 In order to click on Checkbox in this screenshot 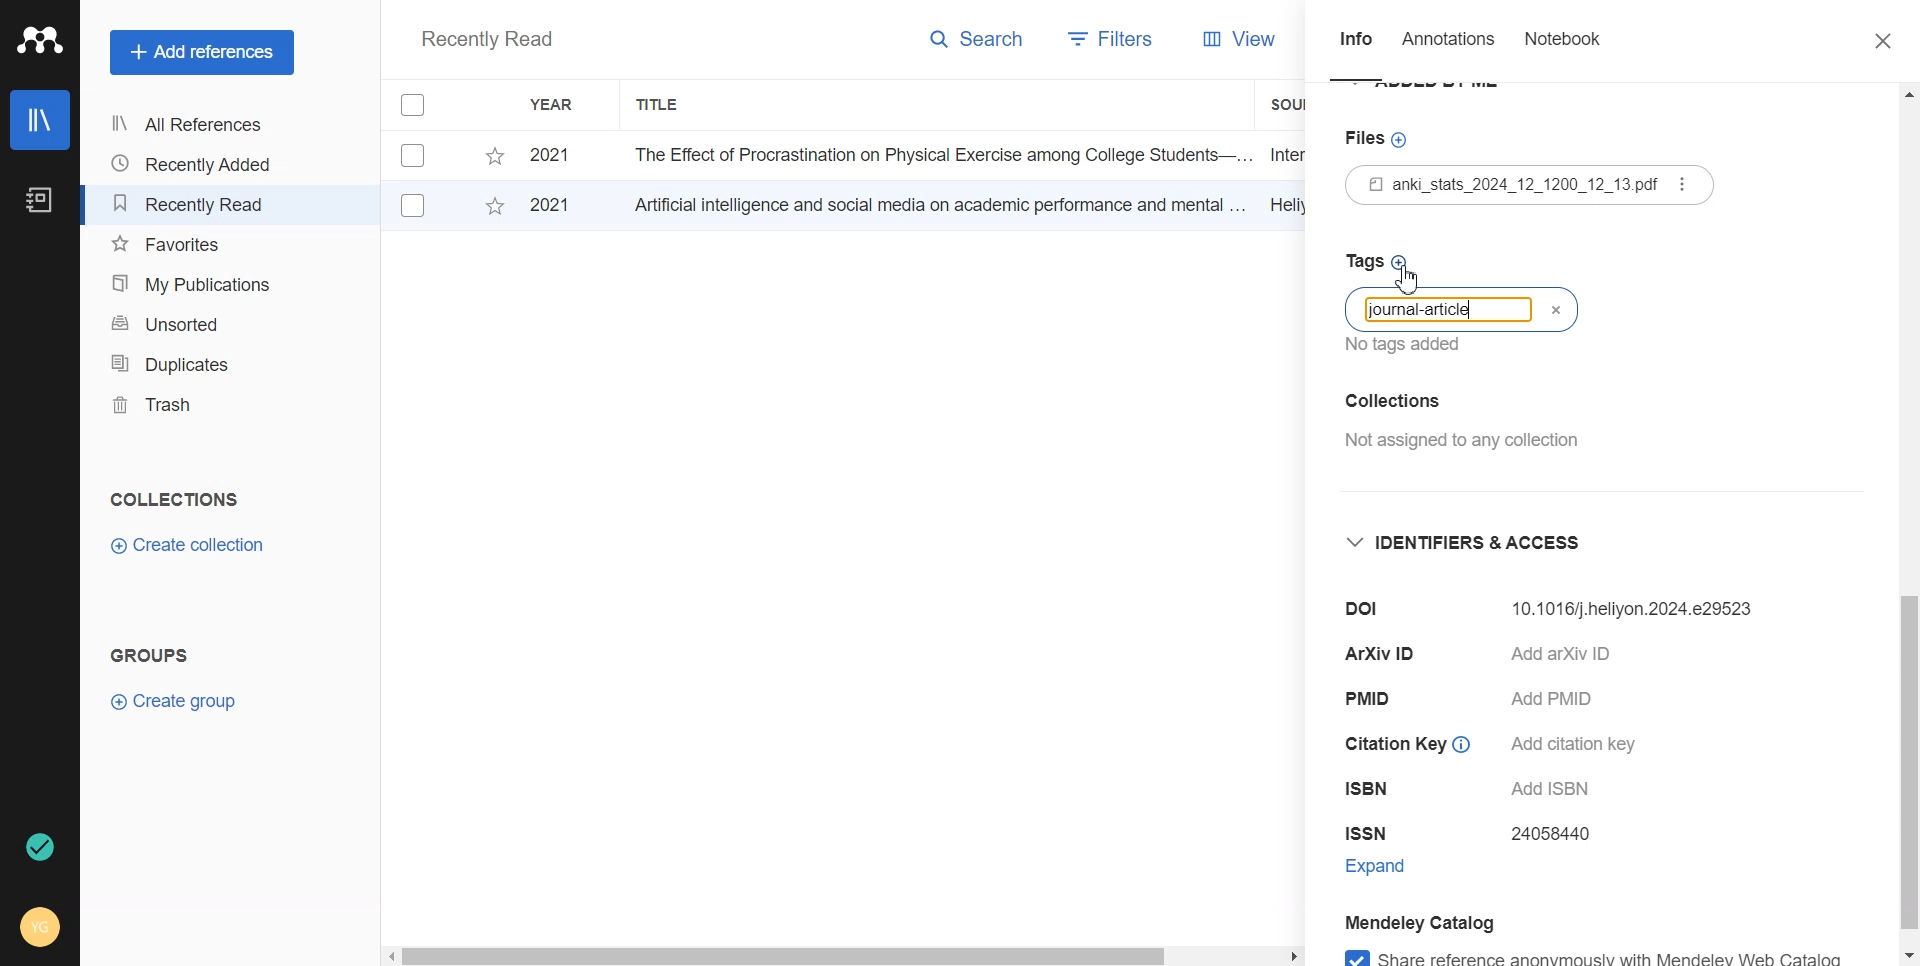, I will do `click(414, 206)`.